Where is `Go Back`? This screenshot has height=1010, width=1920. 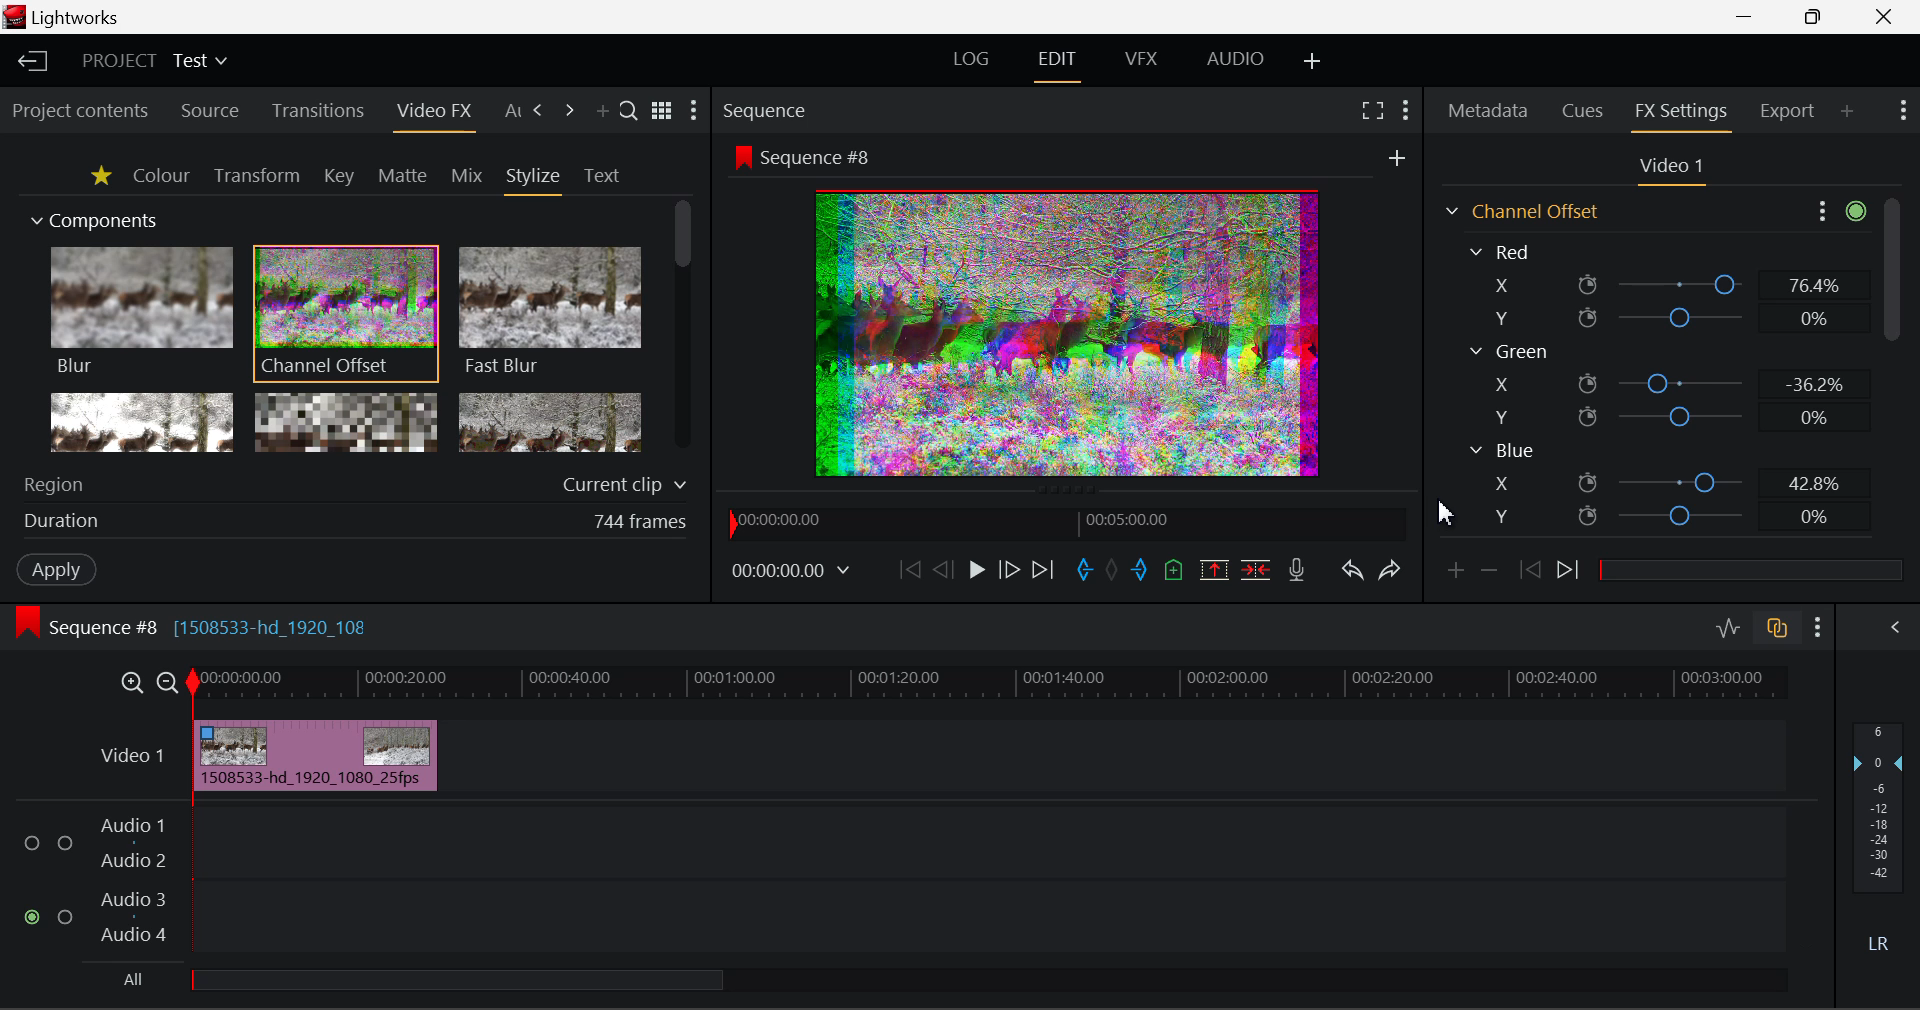
Go Back is located at coordinates (941, 570).